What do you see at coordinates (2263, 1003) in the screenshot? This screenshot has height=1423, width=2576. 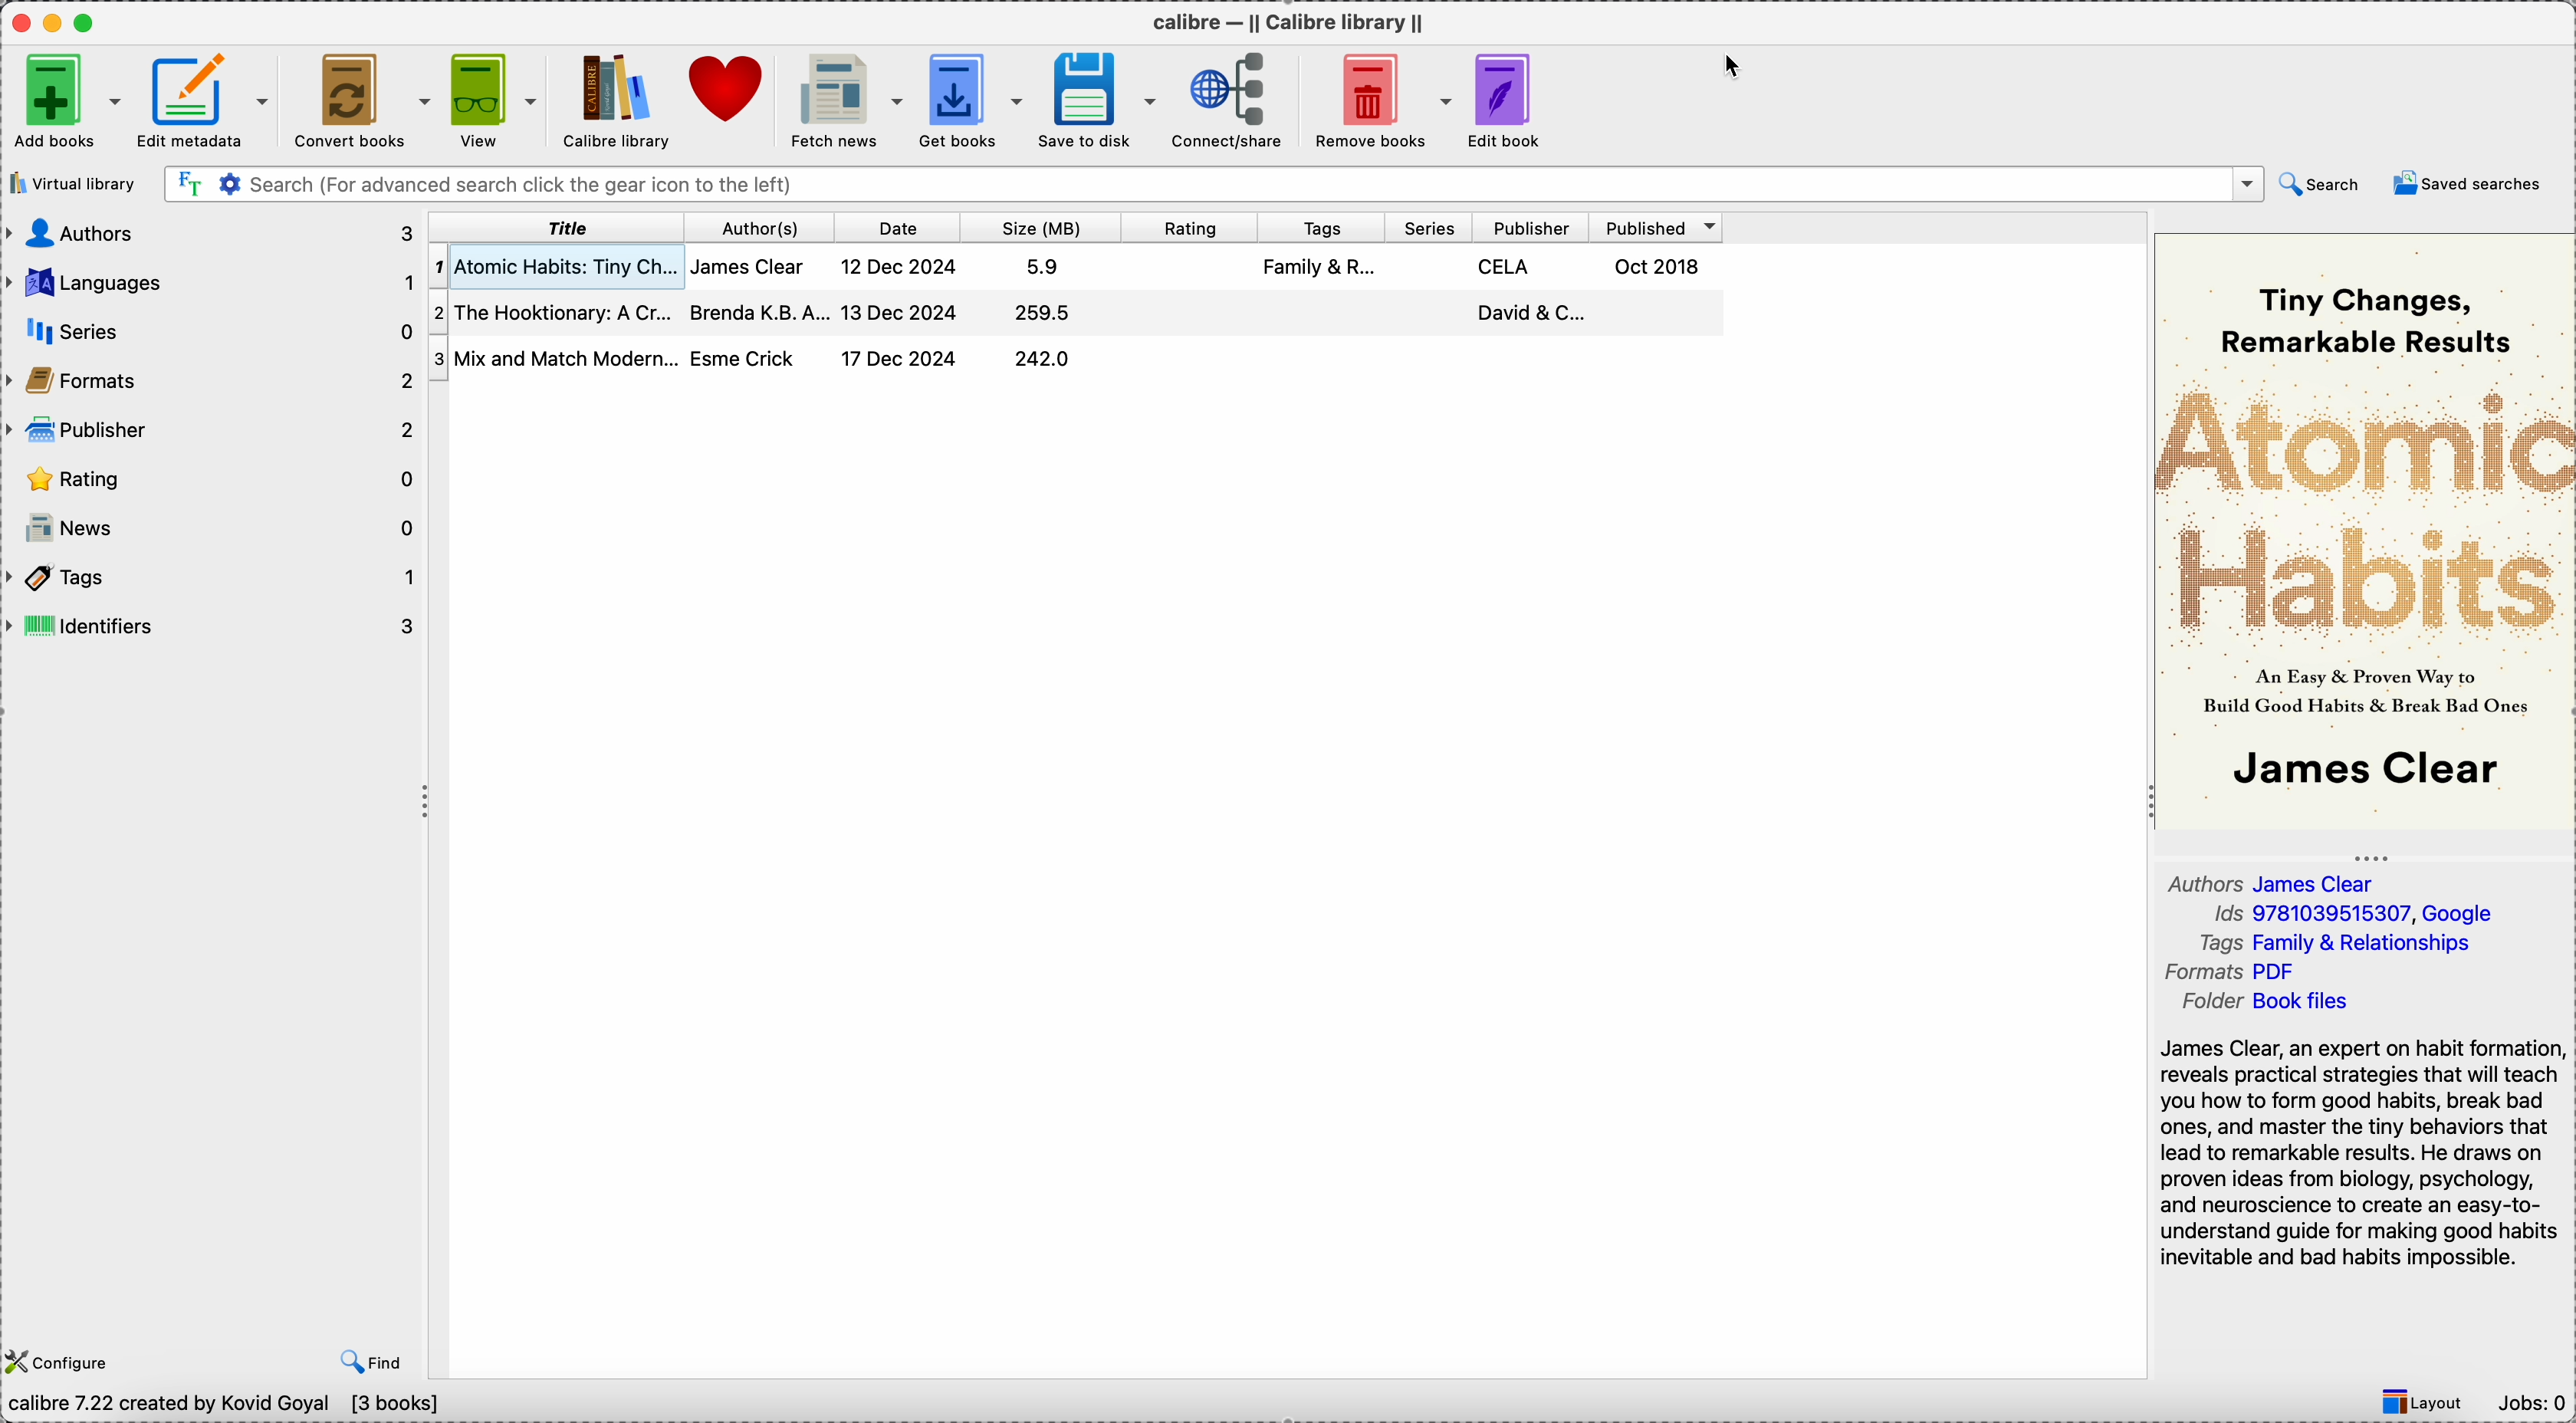 I see `Folder Book files` at bounding box center [2263, 1003].